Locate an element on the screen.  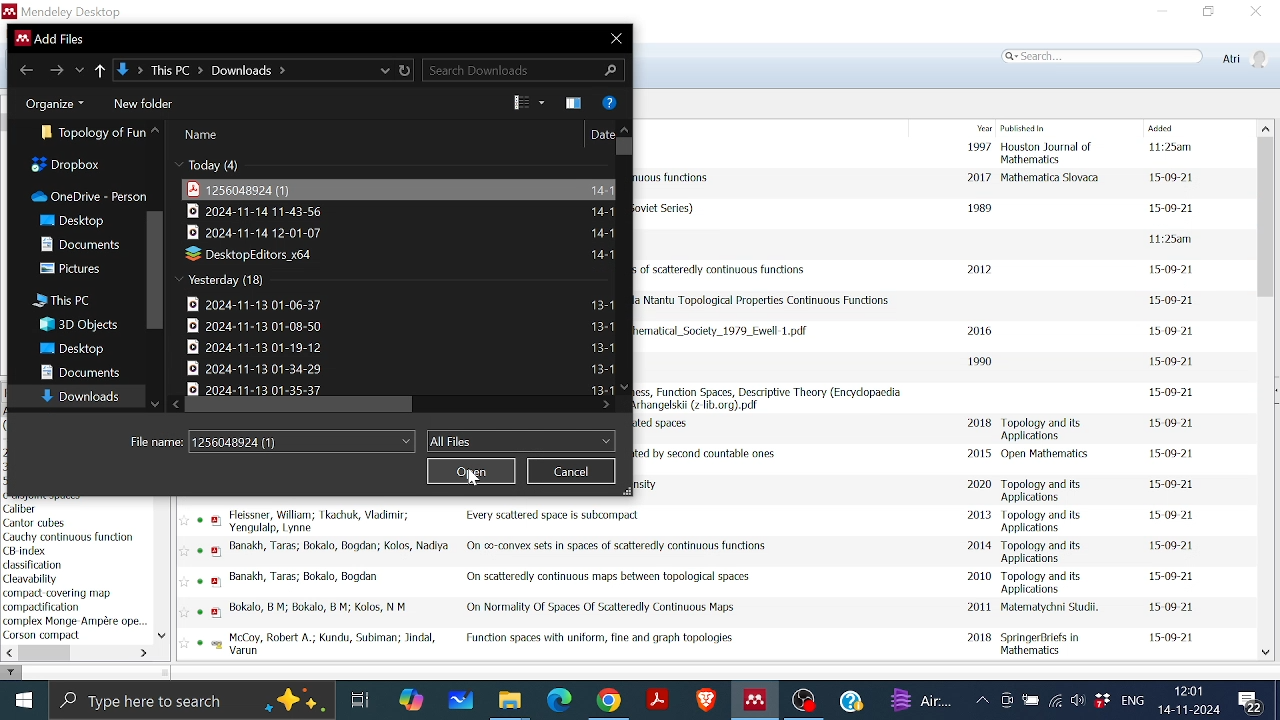
Dropbox is located at coordinates (66, 165).